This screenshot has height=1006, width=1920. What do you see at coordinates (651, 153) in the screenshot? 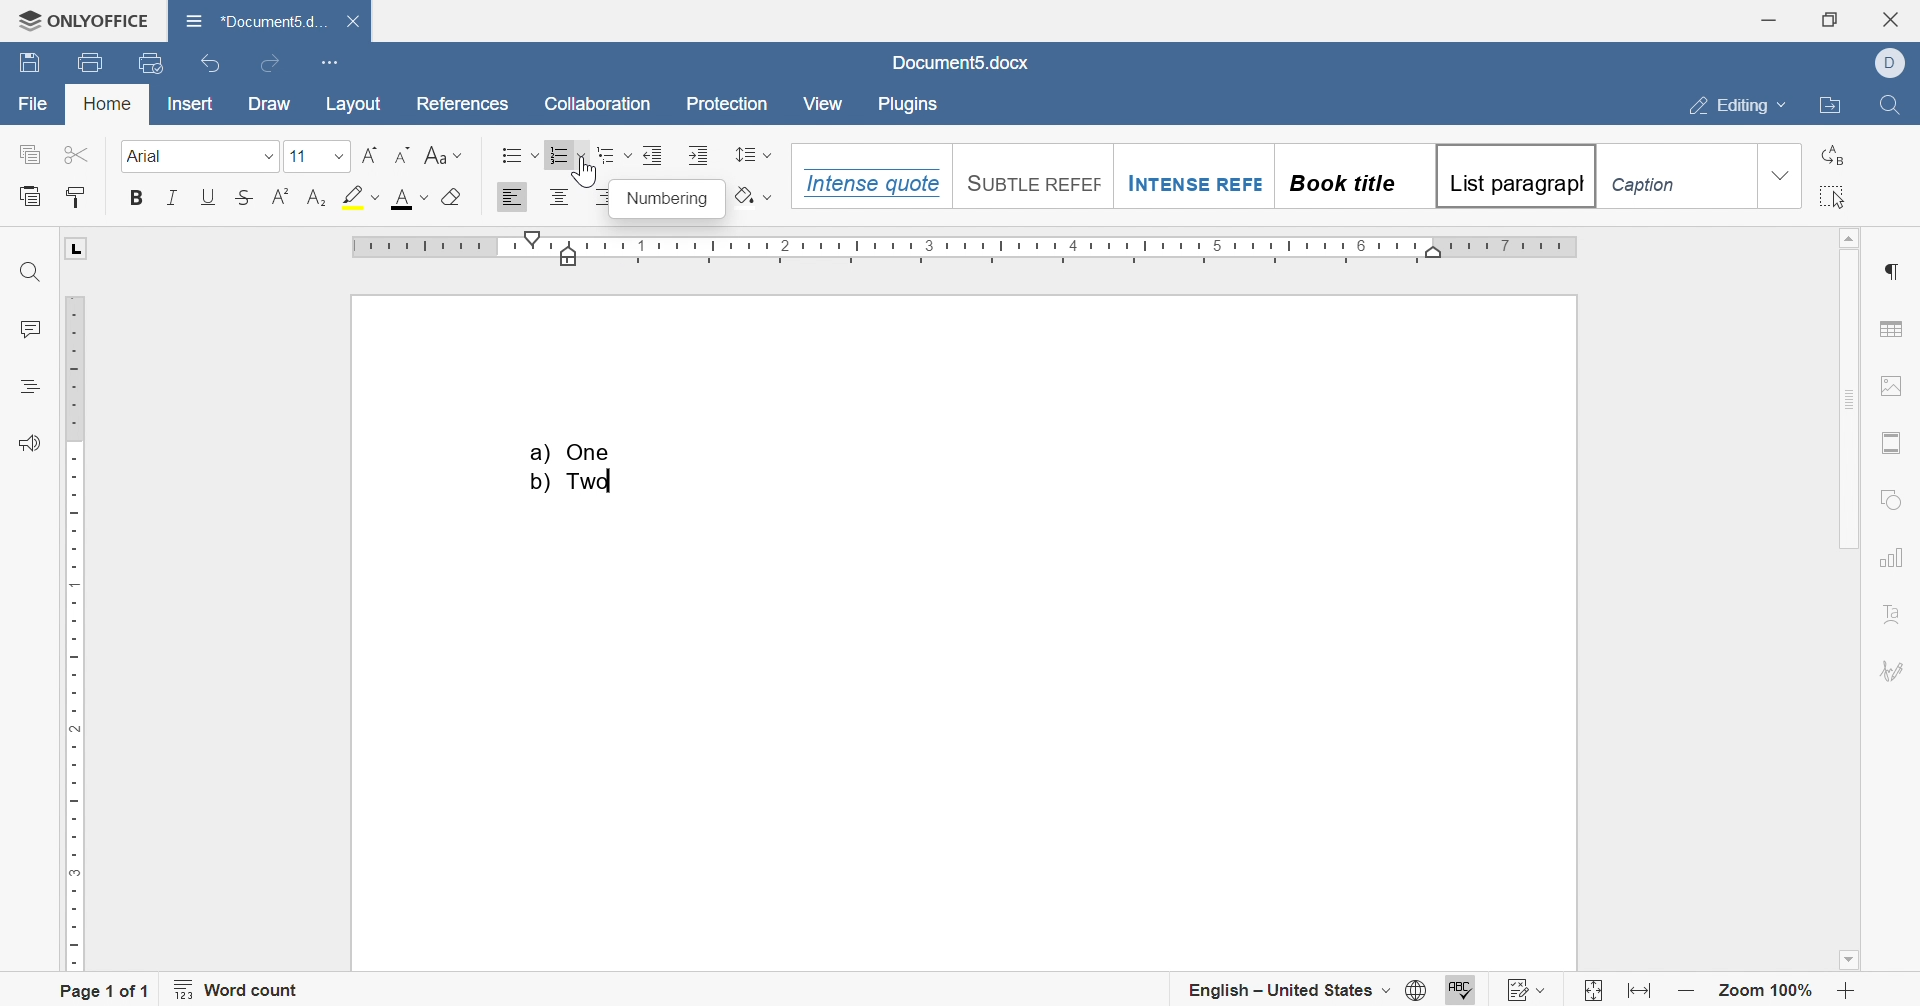
I see `decrease indent` at bounding box center [651, 153].